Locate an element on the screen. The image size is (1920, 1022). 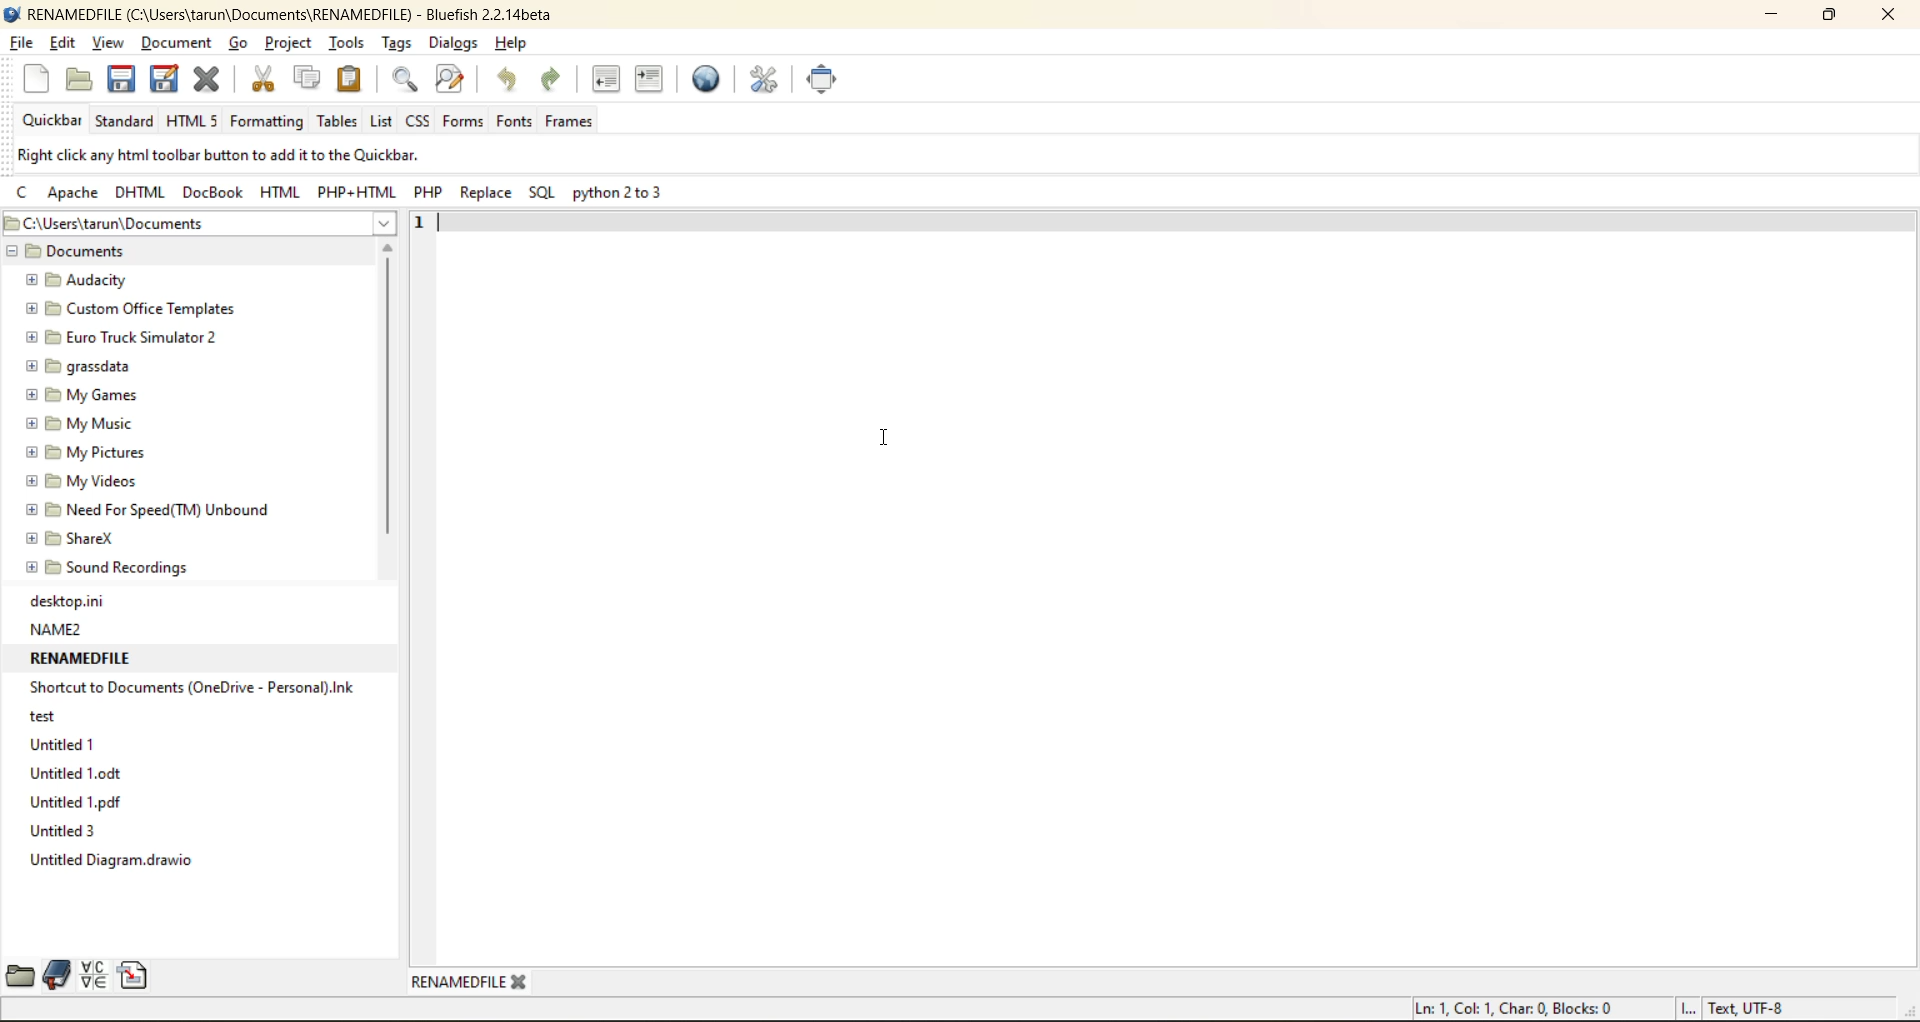
php html is located at coordinates (361, 194).